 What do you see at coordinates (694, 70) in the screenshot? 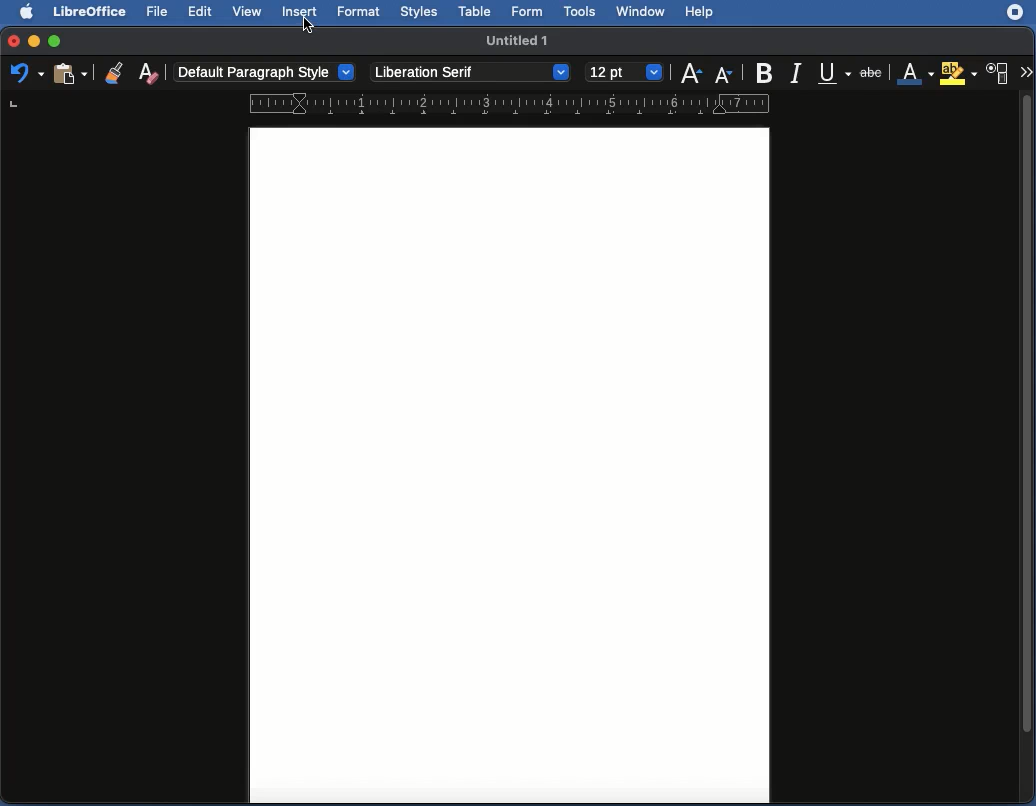
I see `Increase size` at bounding box center [694, 70].